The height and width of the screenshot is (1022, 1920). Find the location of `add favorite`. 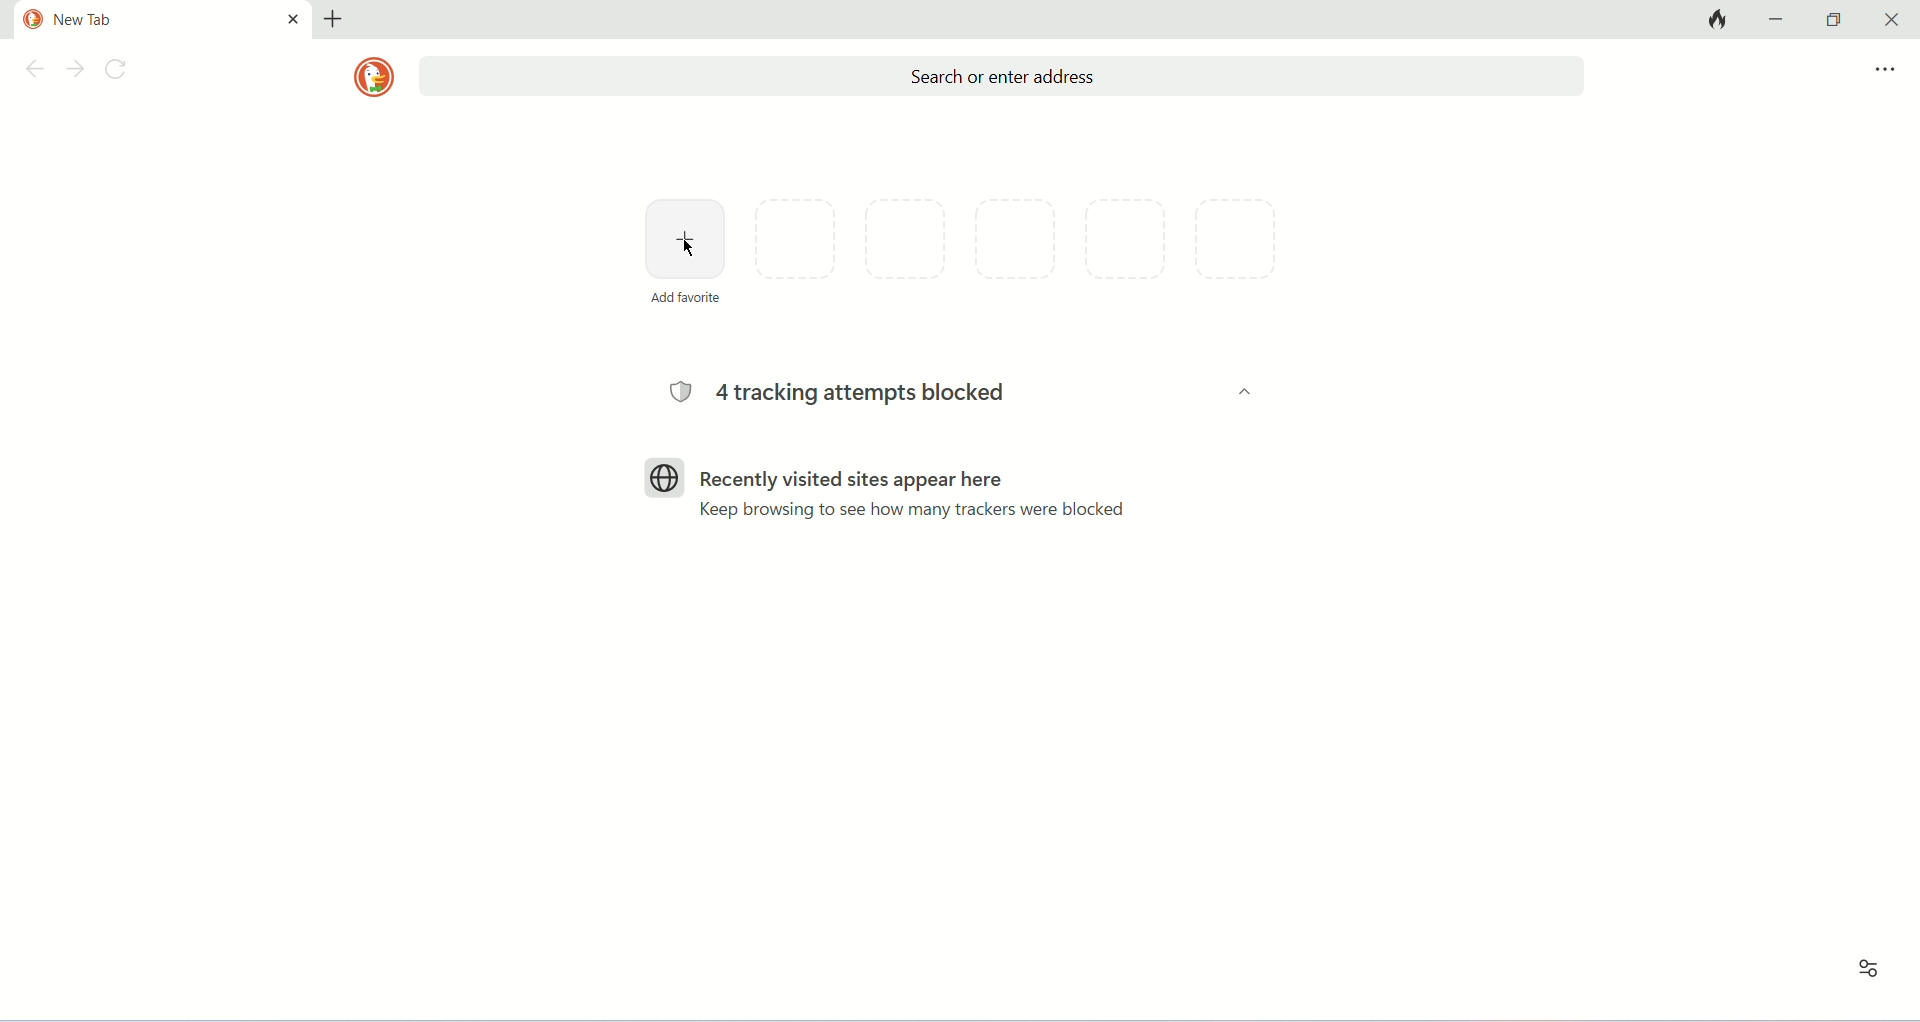

add favorite is located at coordinates (685, 297).